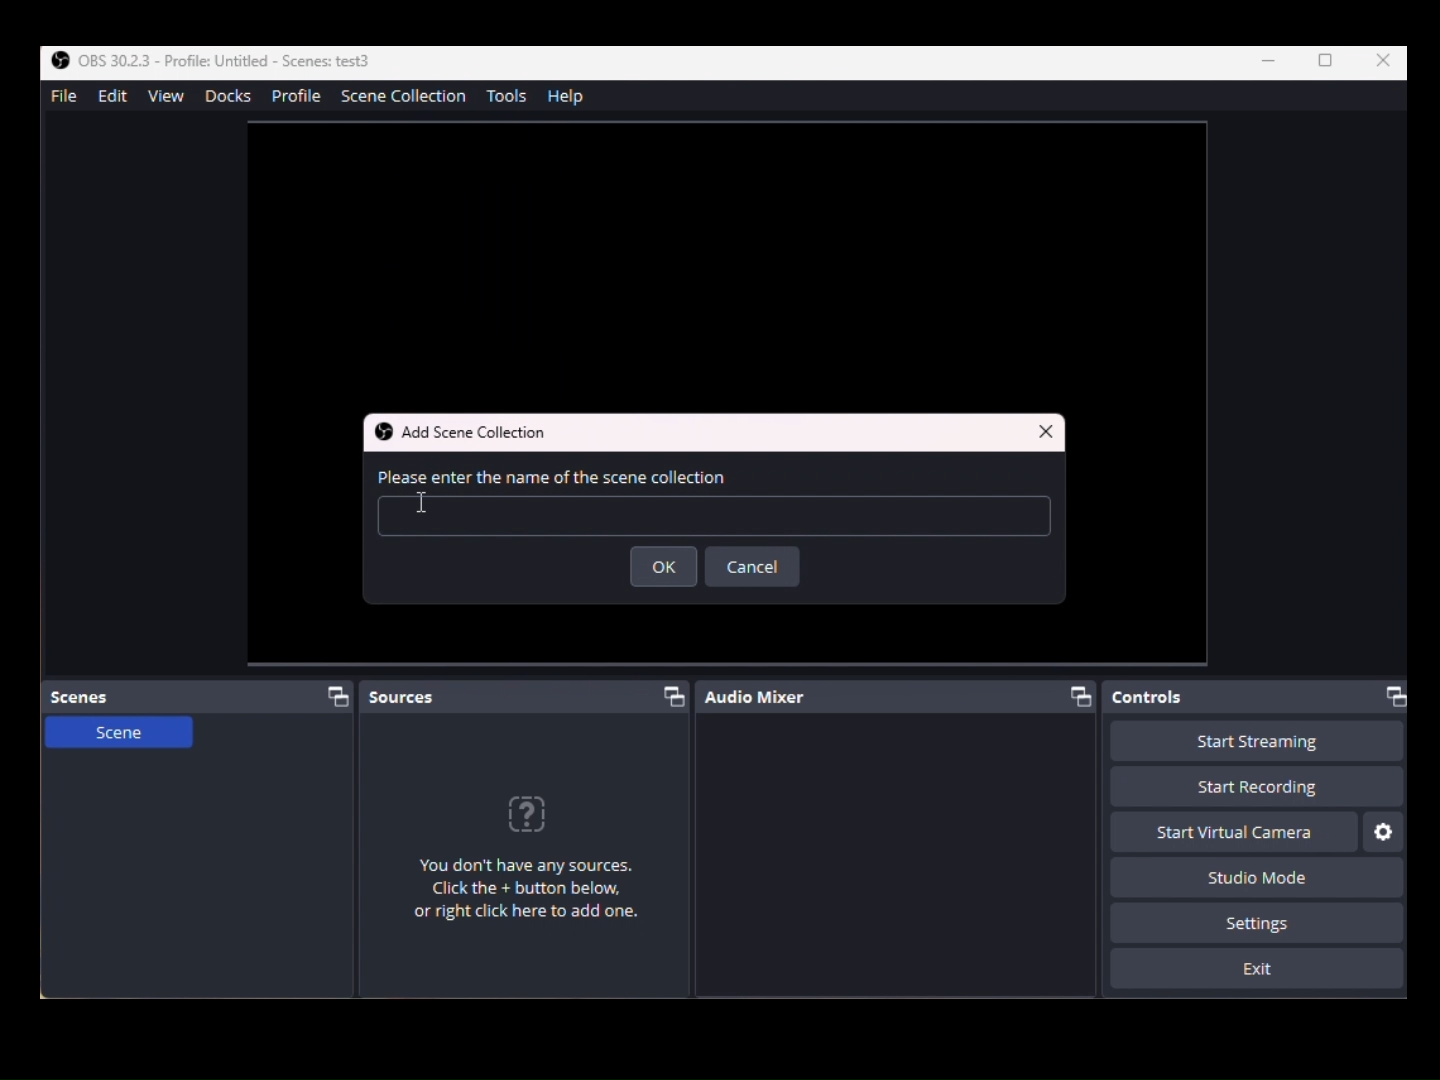  I want to click on Exit, so click(1258, 970).